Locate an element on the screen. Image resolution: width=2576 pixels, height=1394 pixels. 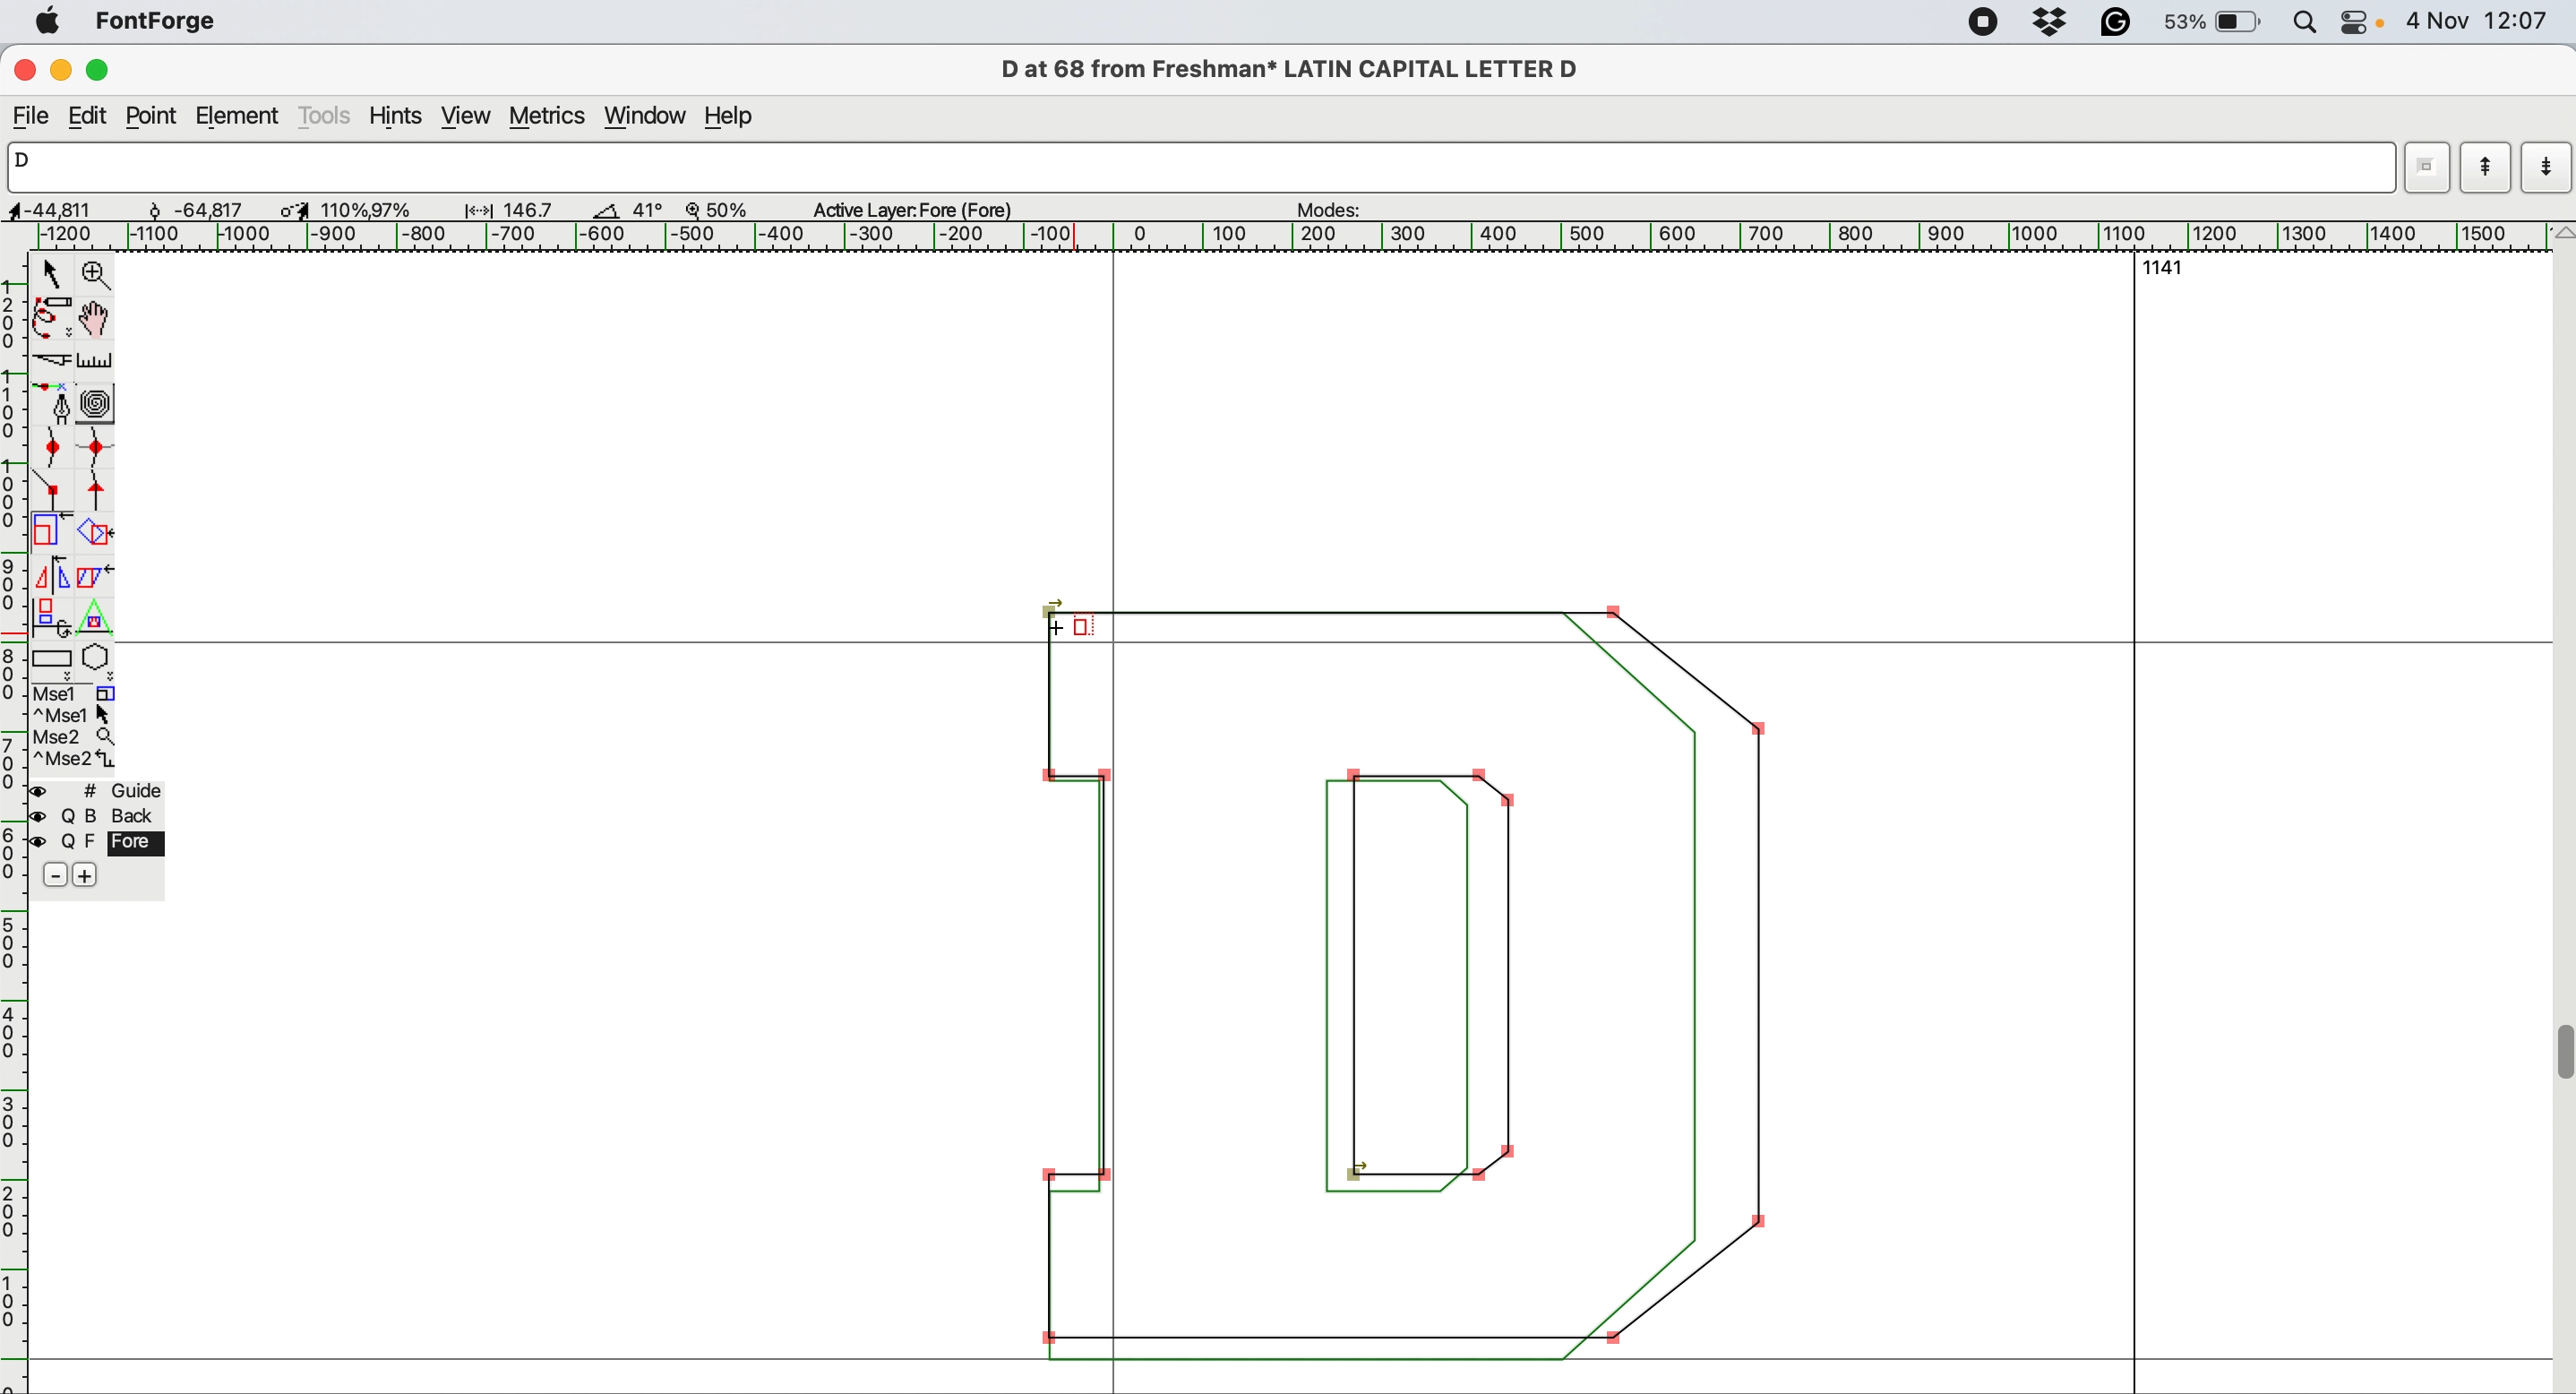
dimensions is located at coordinates (295, 209).